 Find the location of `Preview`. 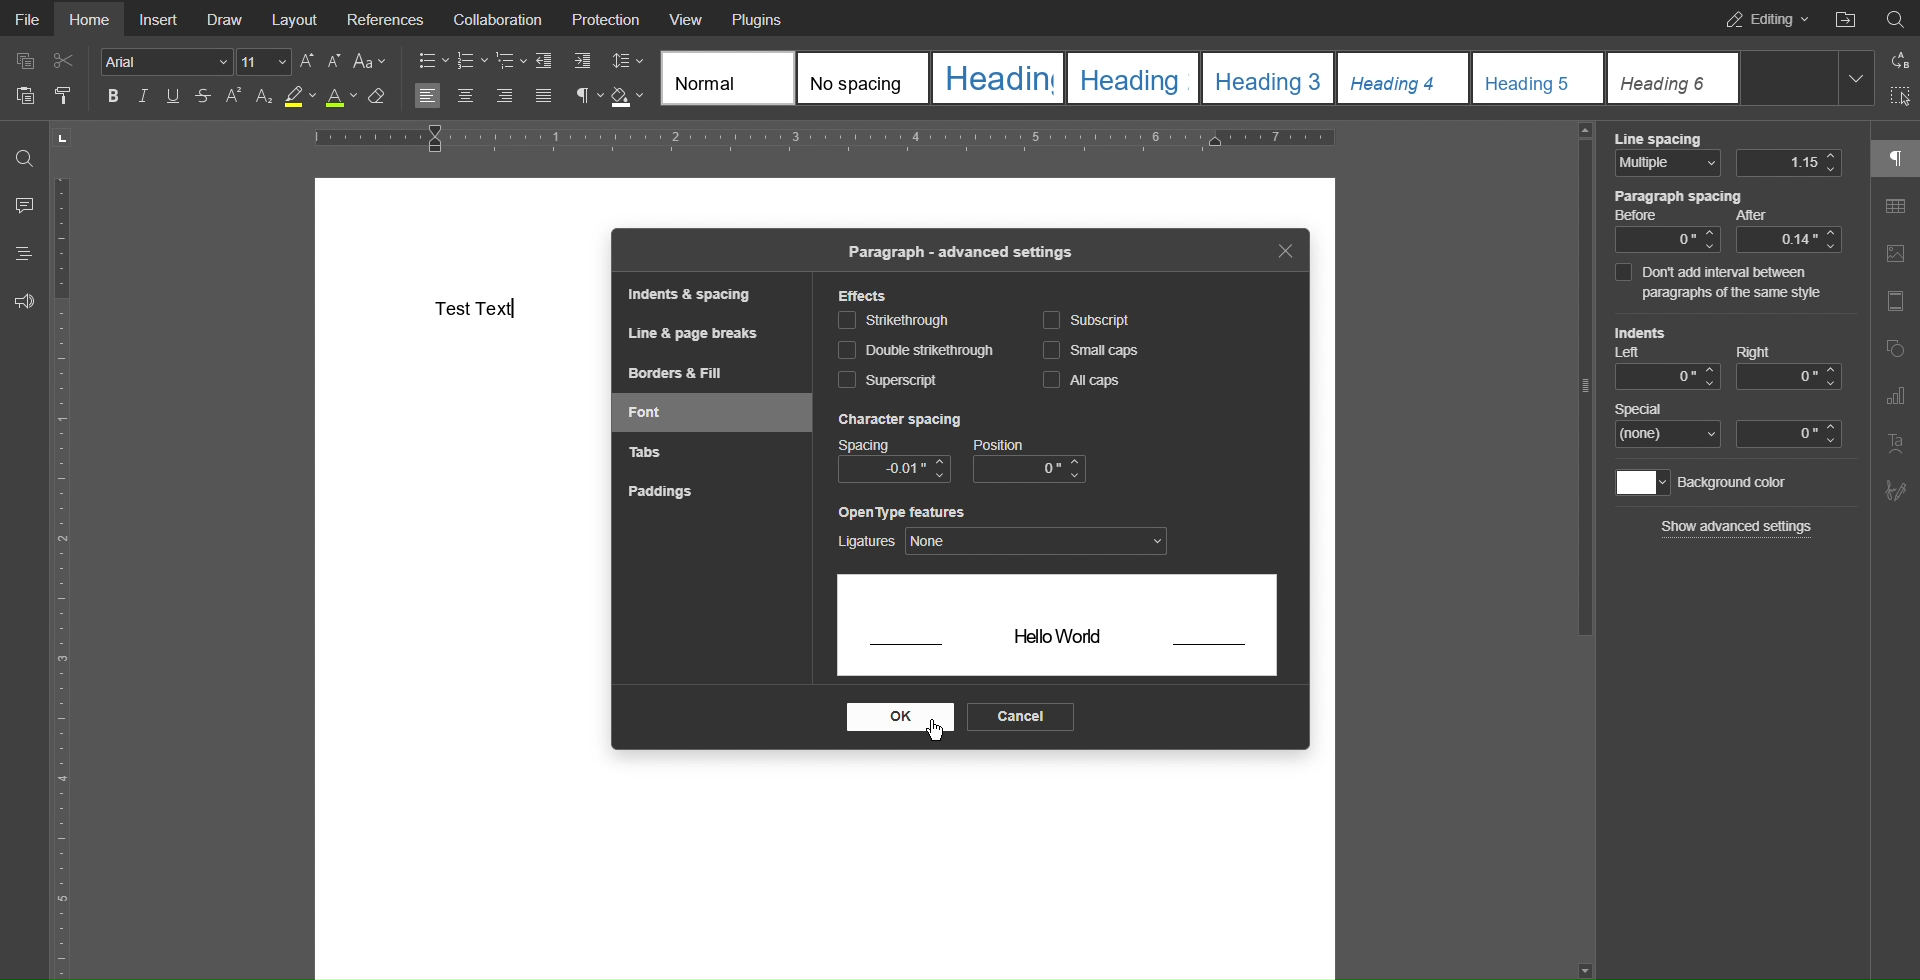

Preview is located at coordinates (1058, 630).